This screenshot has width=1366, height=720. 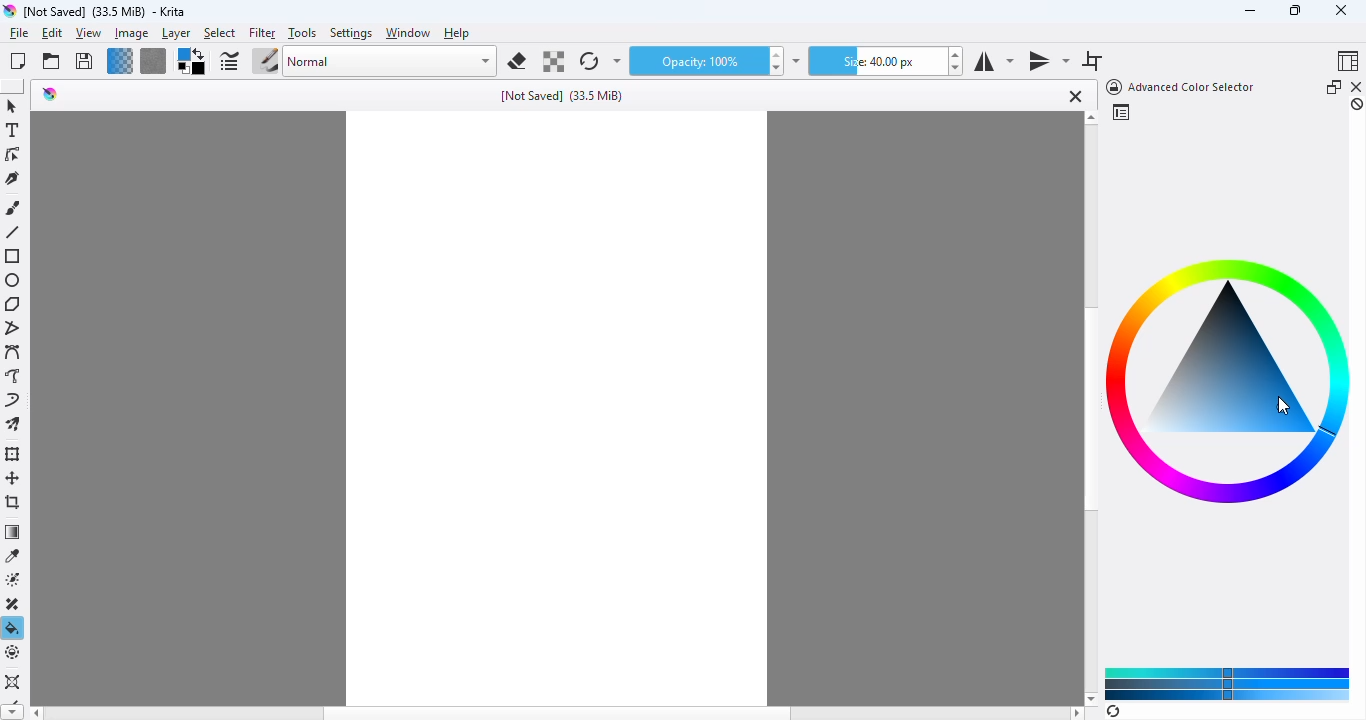 What do you see at coordinates (1120, 112) in the screenshot?
I see `color selector` at bounding box center [1120, 112].